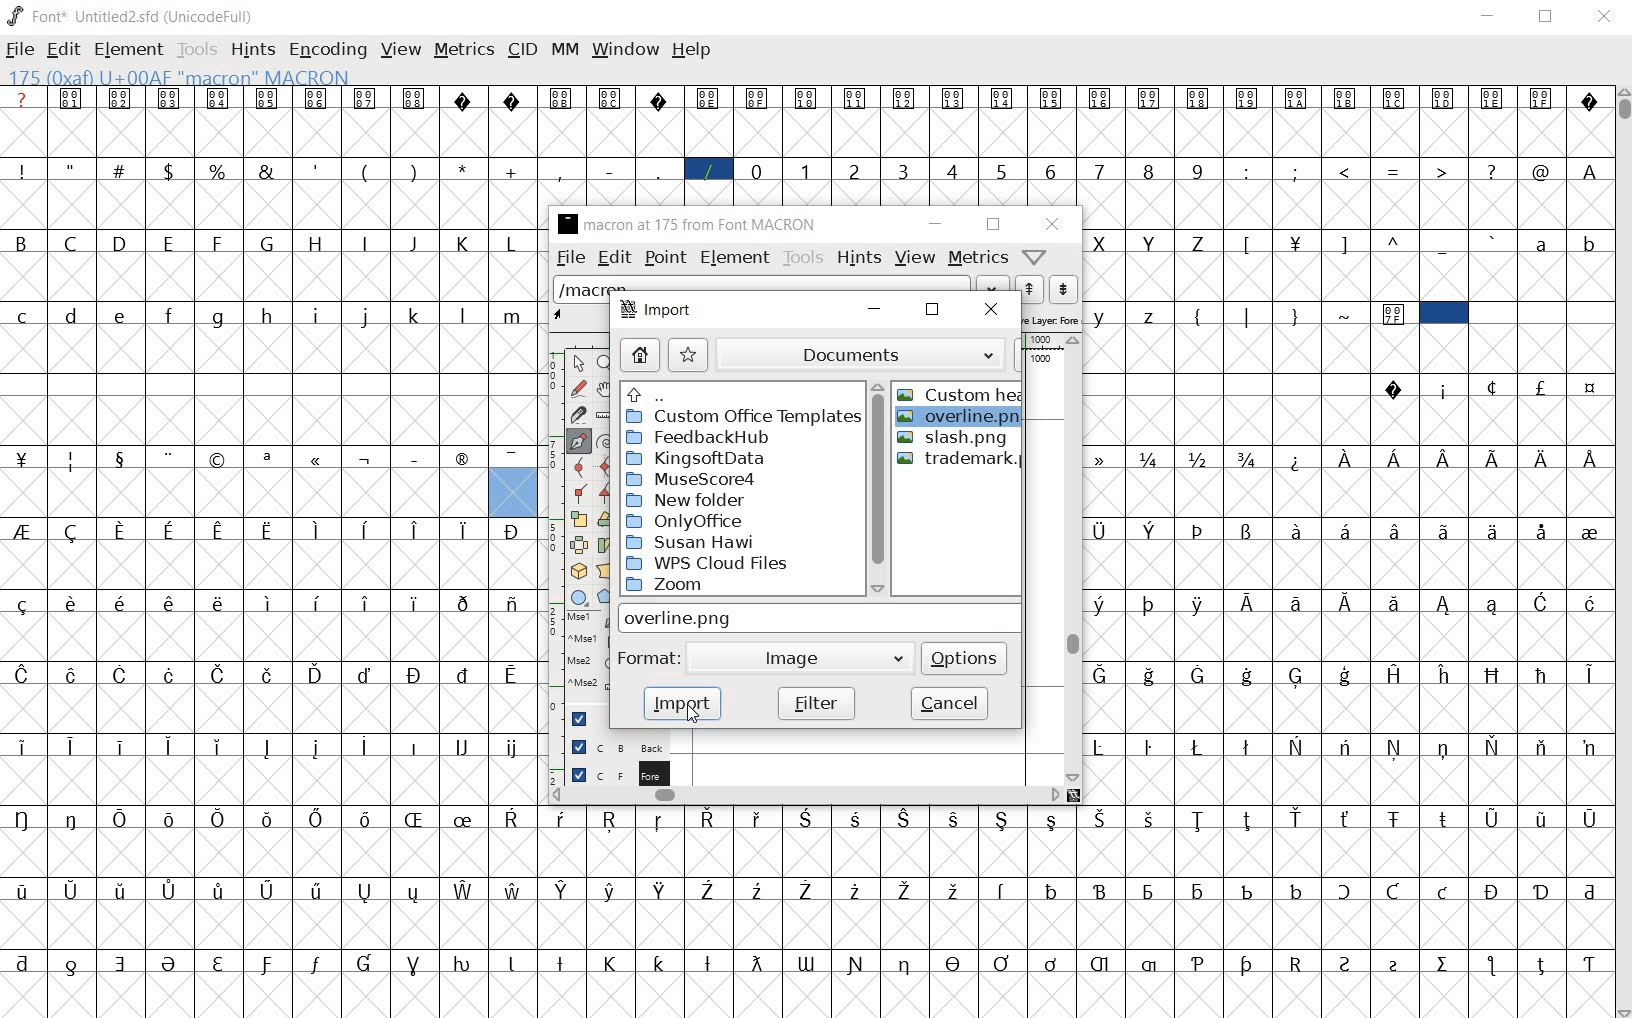  I want to click on H, so click(320, 242).